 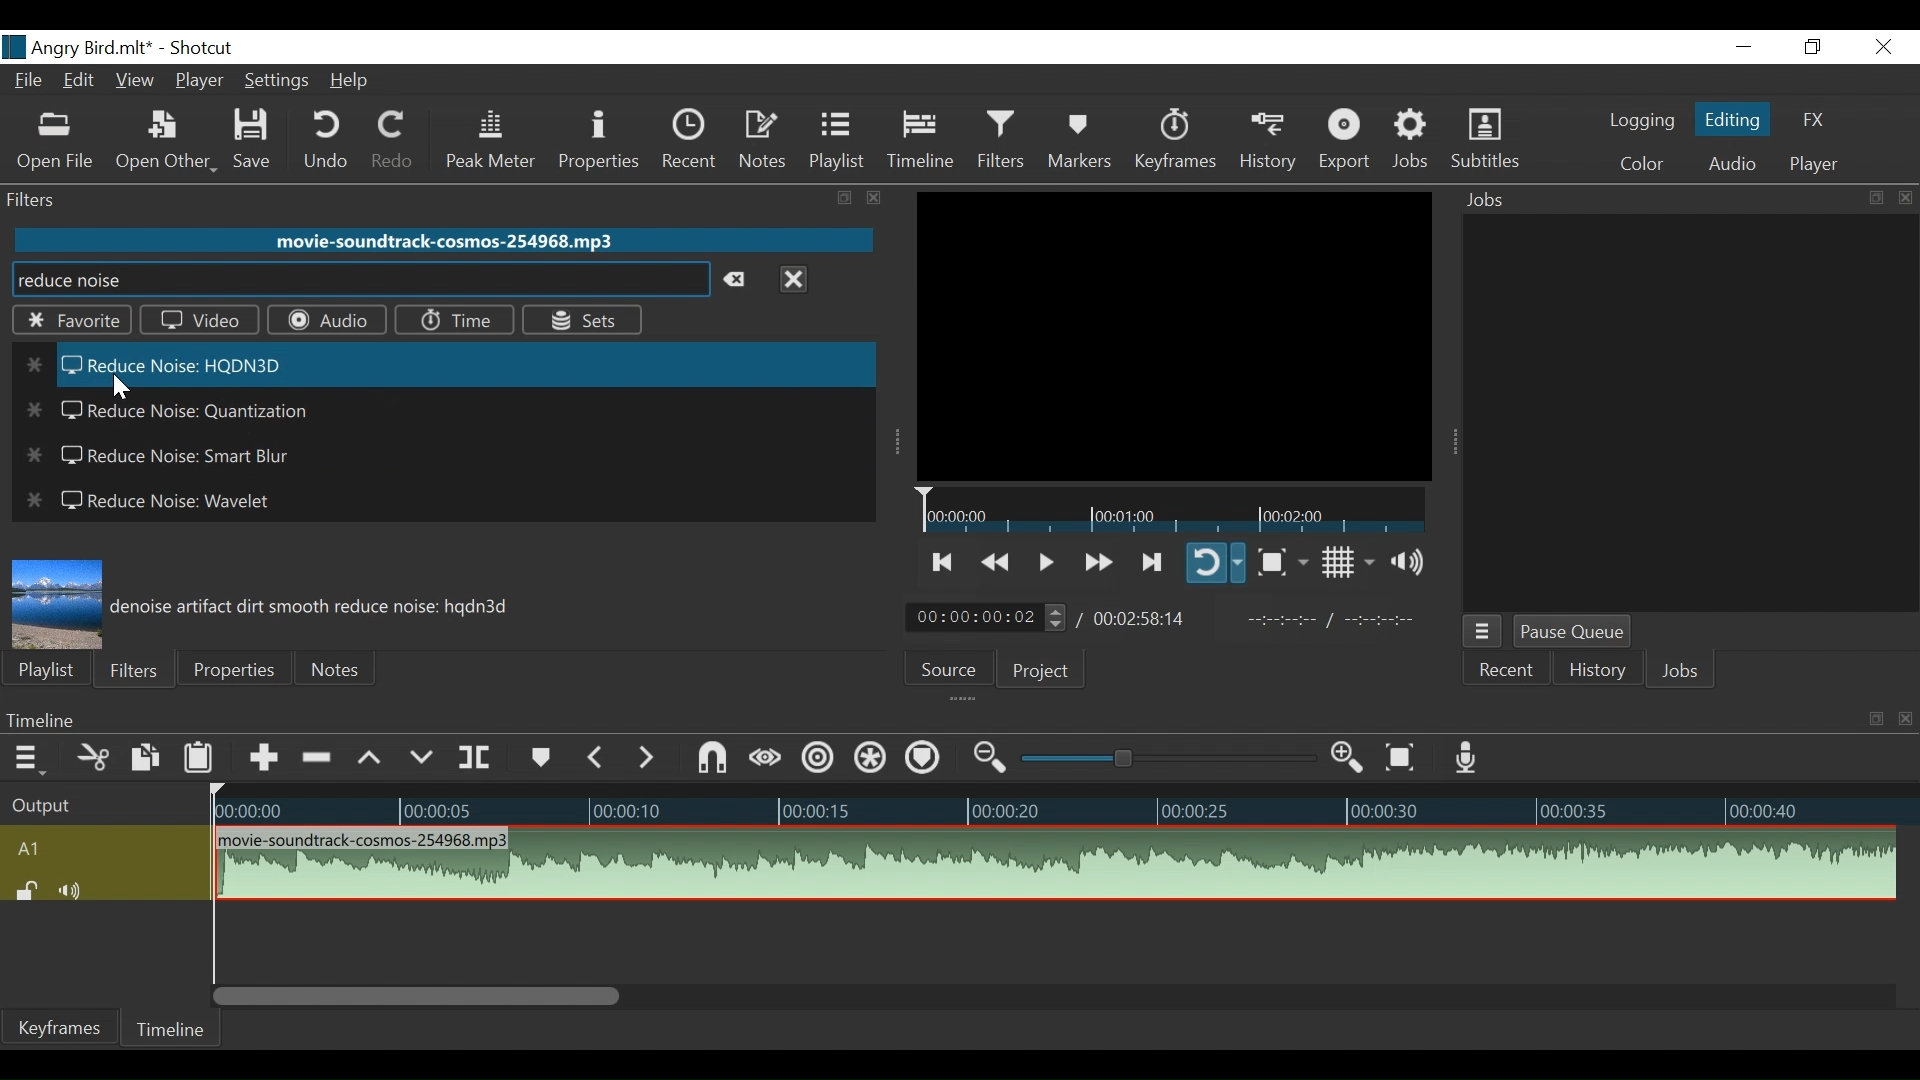 I want to click on (un)lock track, so click(x=27, y=890).